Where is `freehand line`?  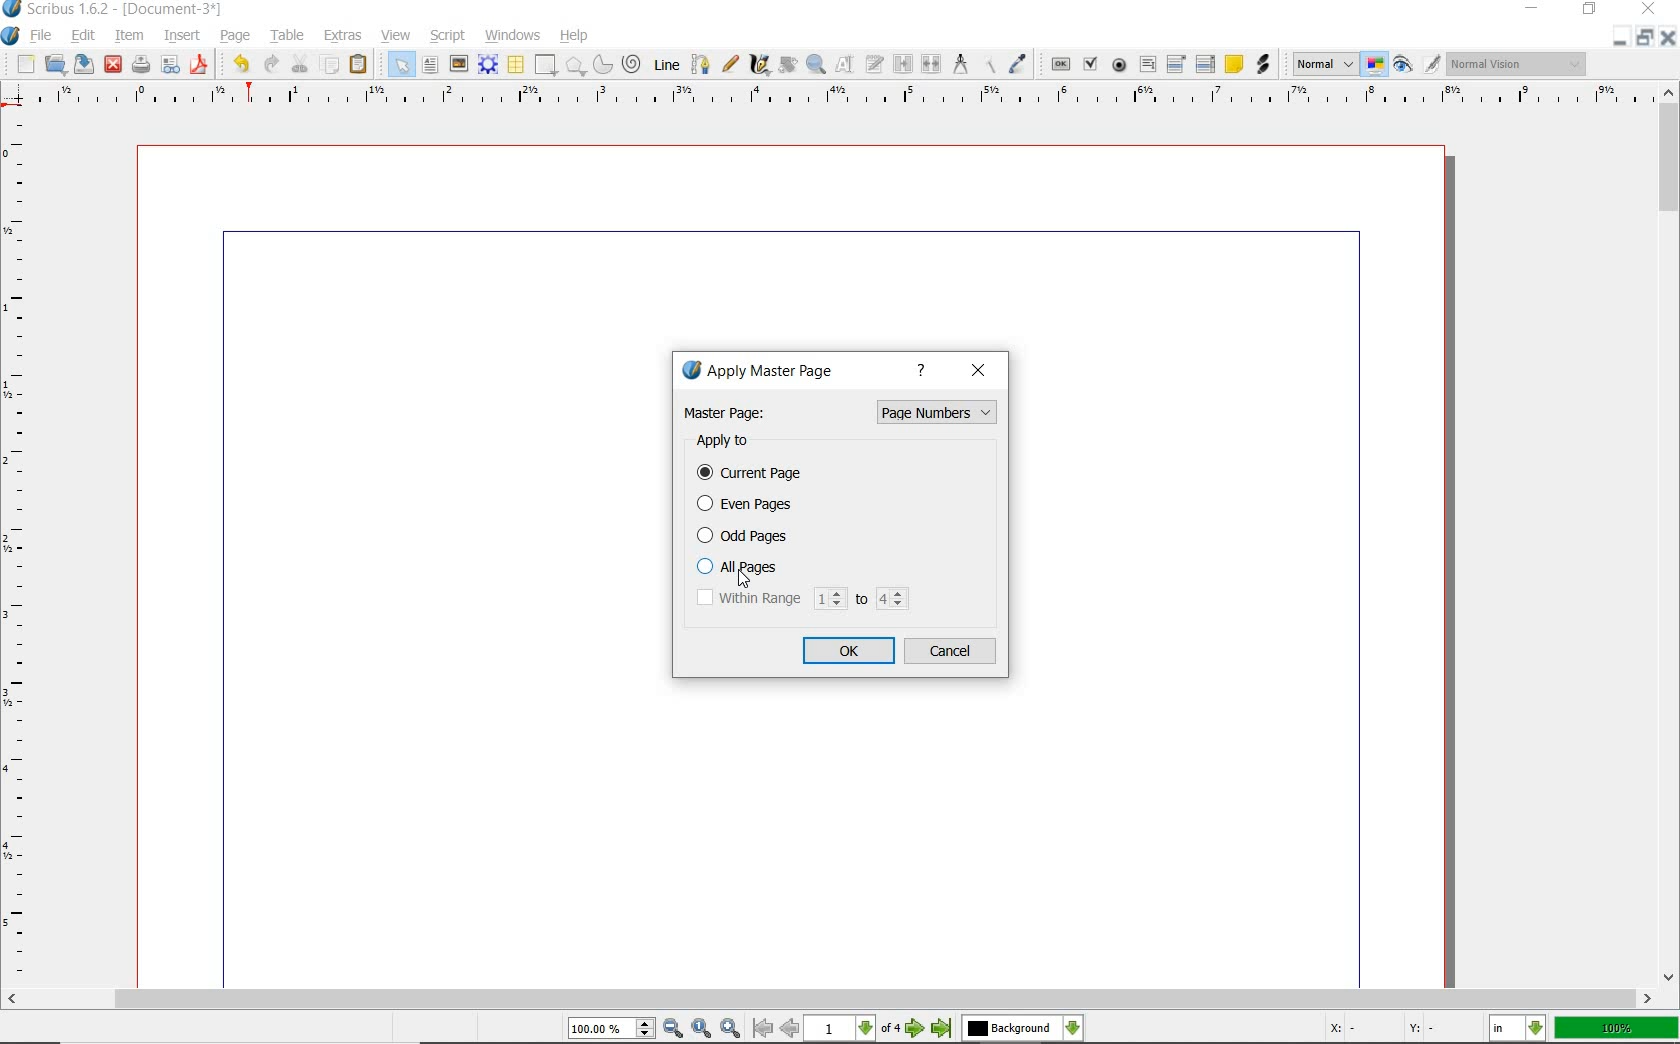
freehand line is located at coordinates (730, 64).